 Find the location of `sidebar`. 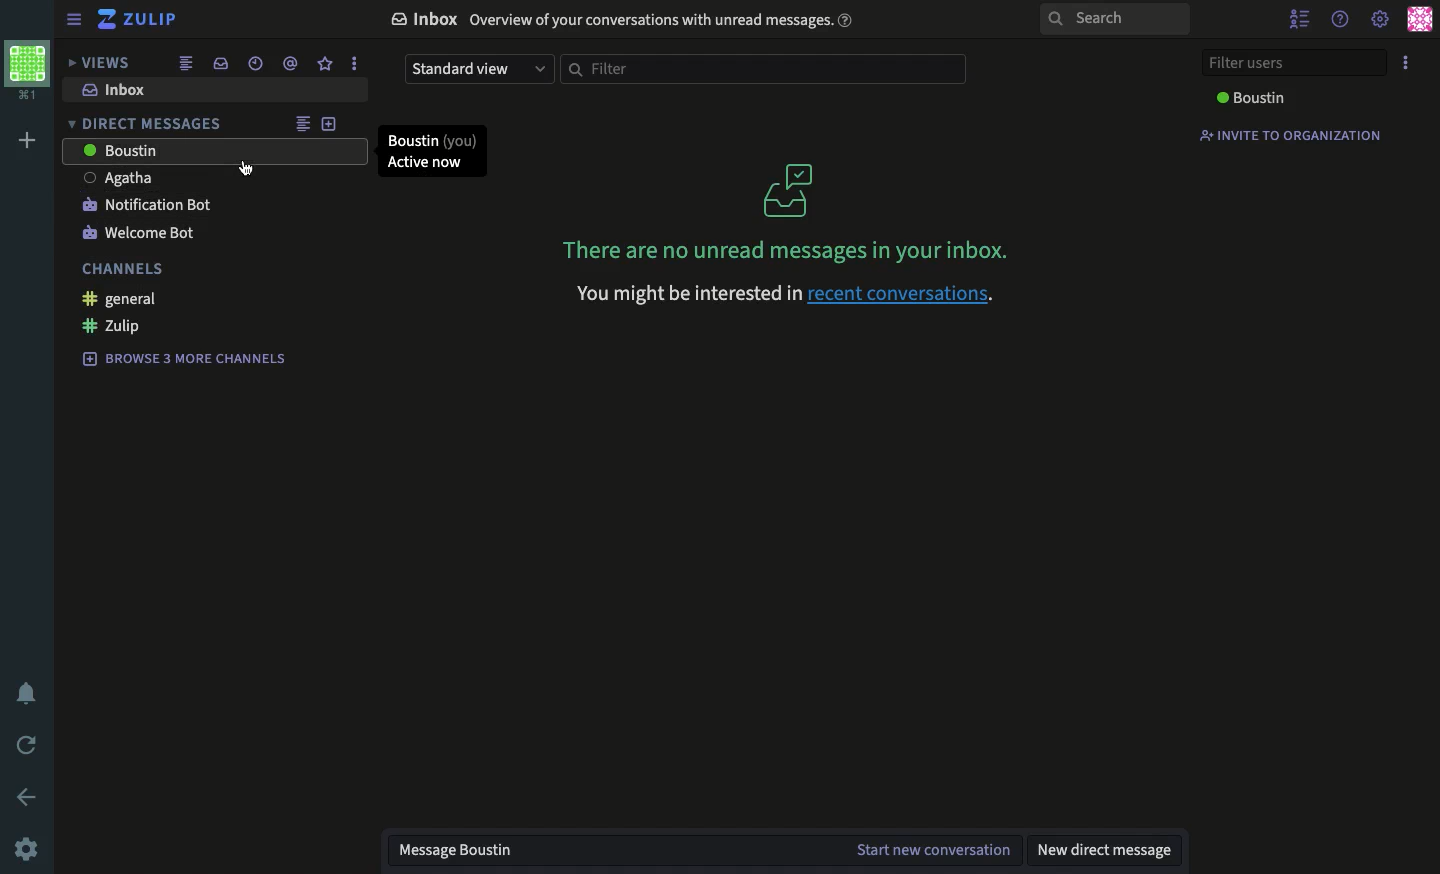

sidebar is located at coordinates (74, 21).